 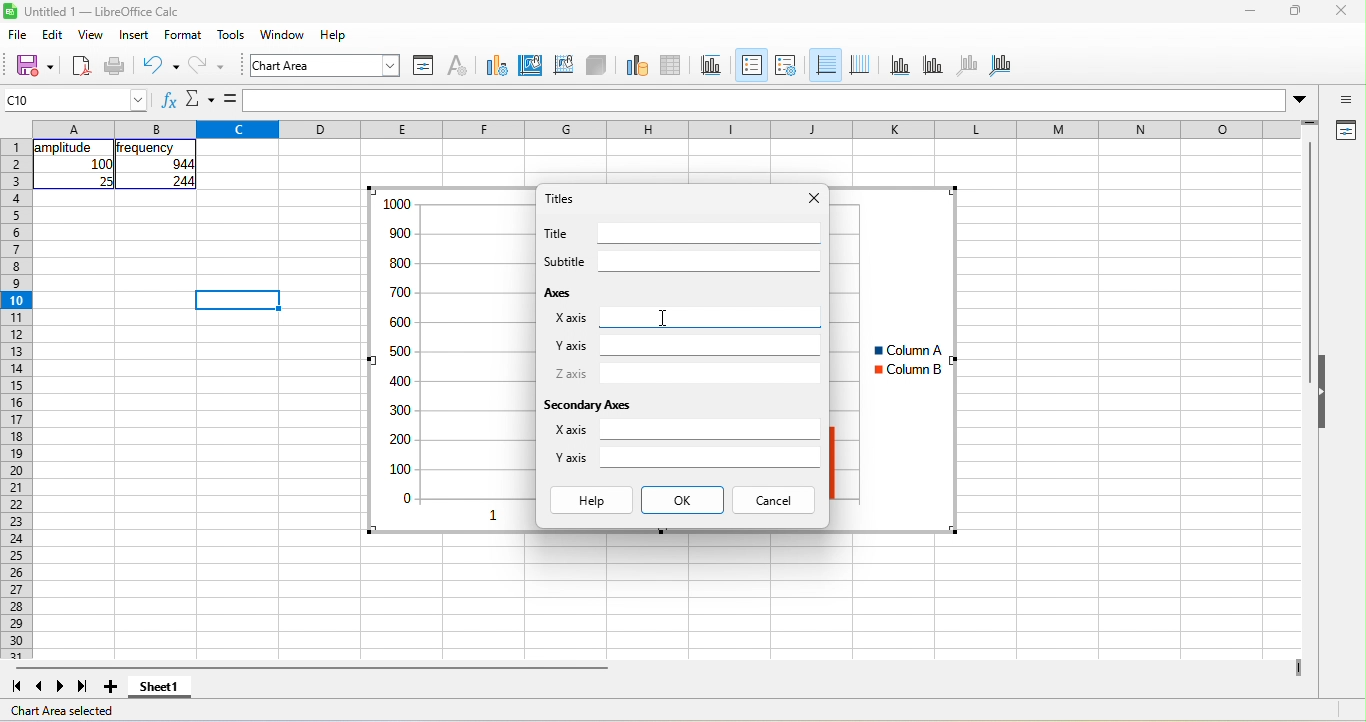 I want to click on Untitled 1 — LibreOffice Calc, so click(x=103, y=12).